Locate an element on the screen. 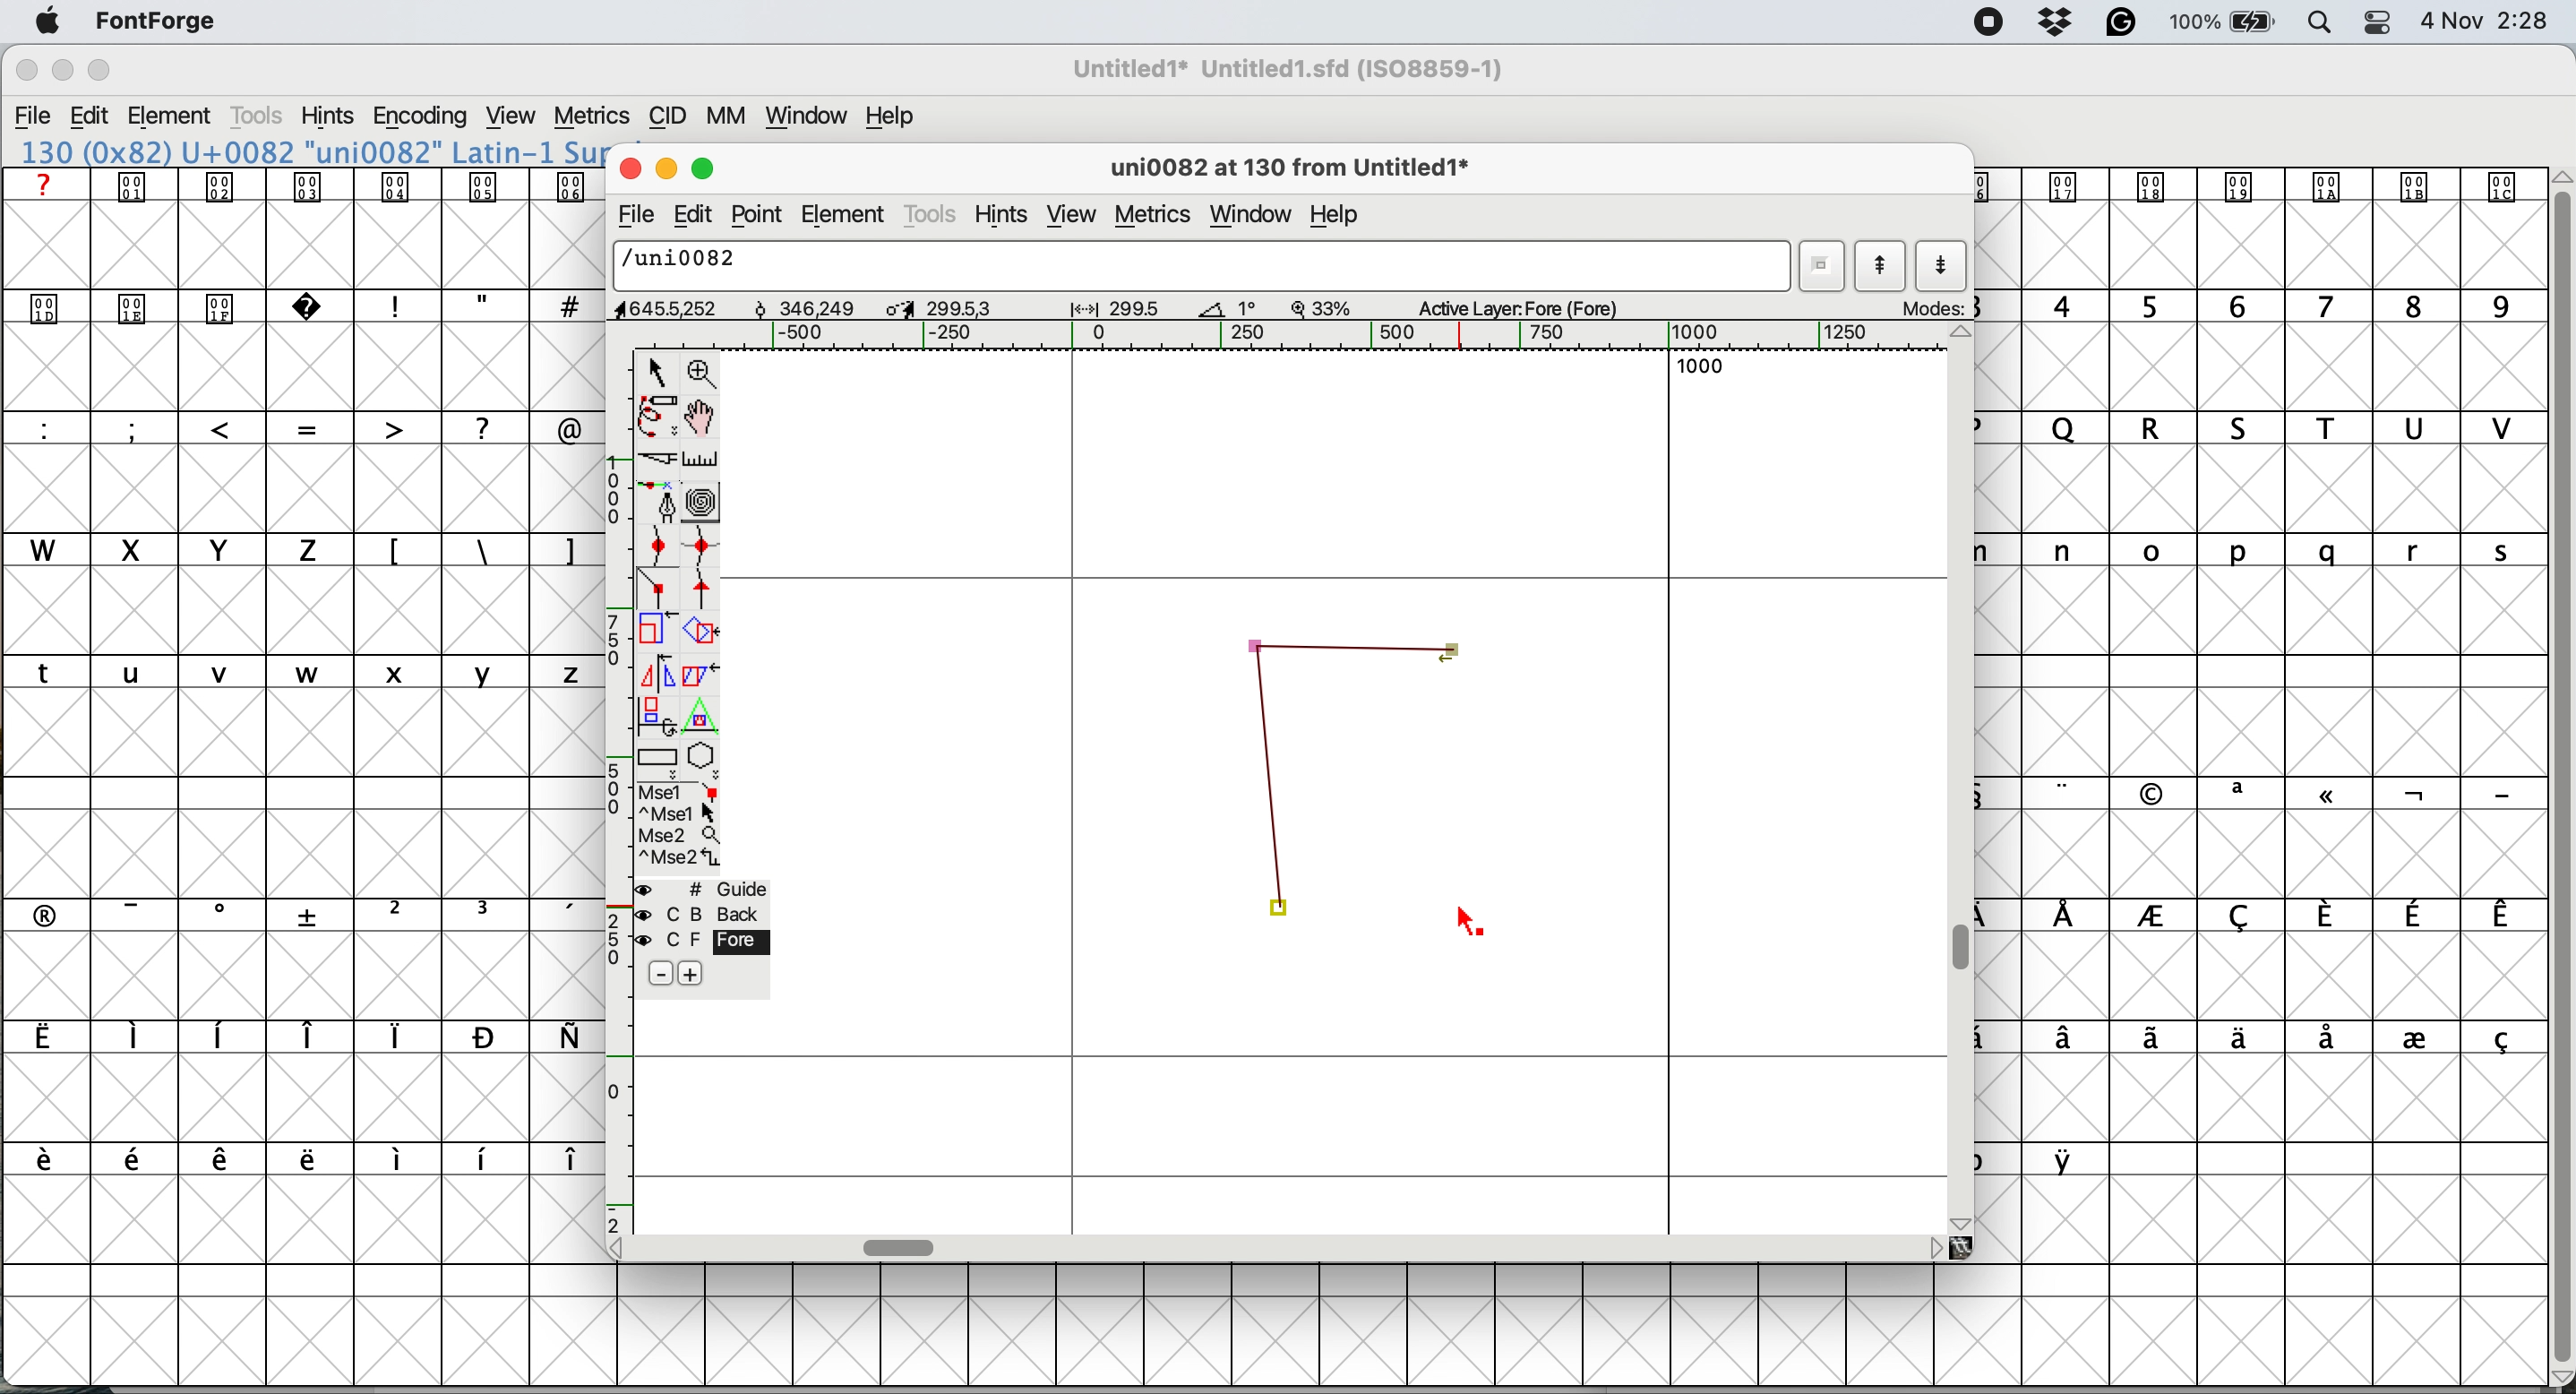 The height and width of the screenshot is (1394, 2576). file is located at coordinates (34, 116).